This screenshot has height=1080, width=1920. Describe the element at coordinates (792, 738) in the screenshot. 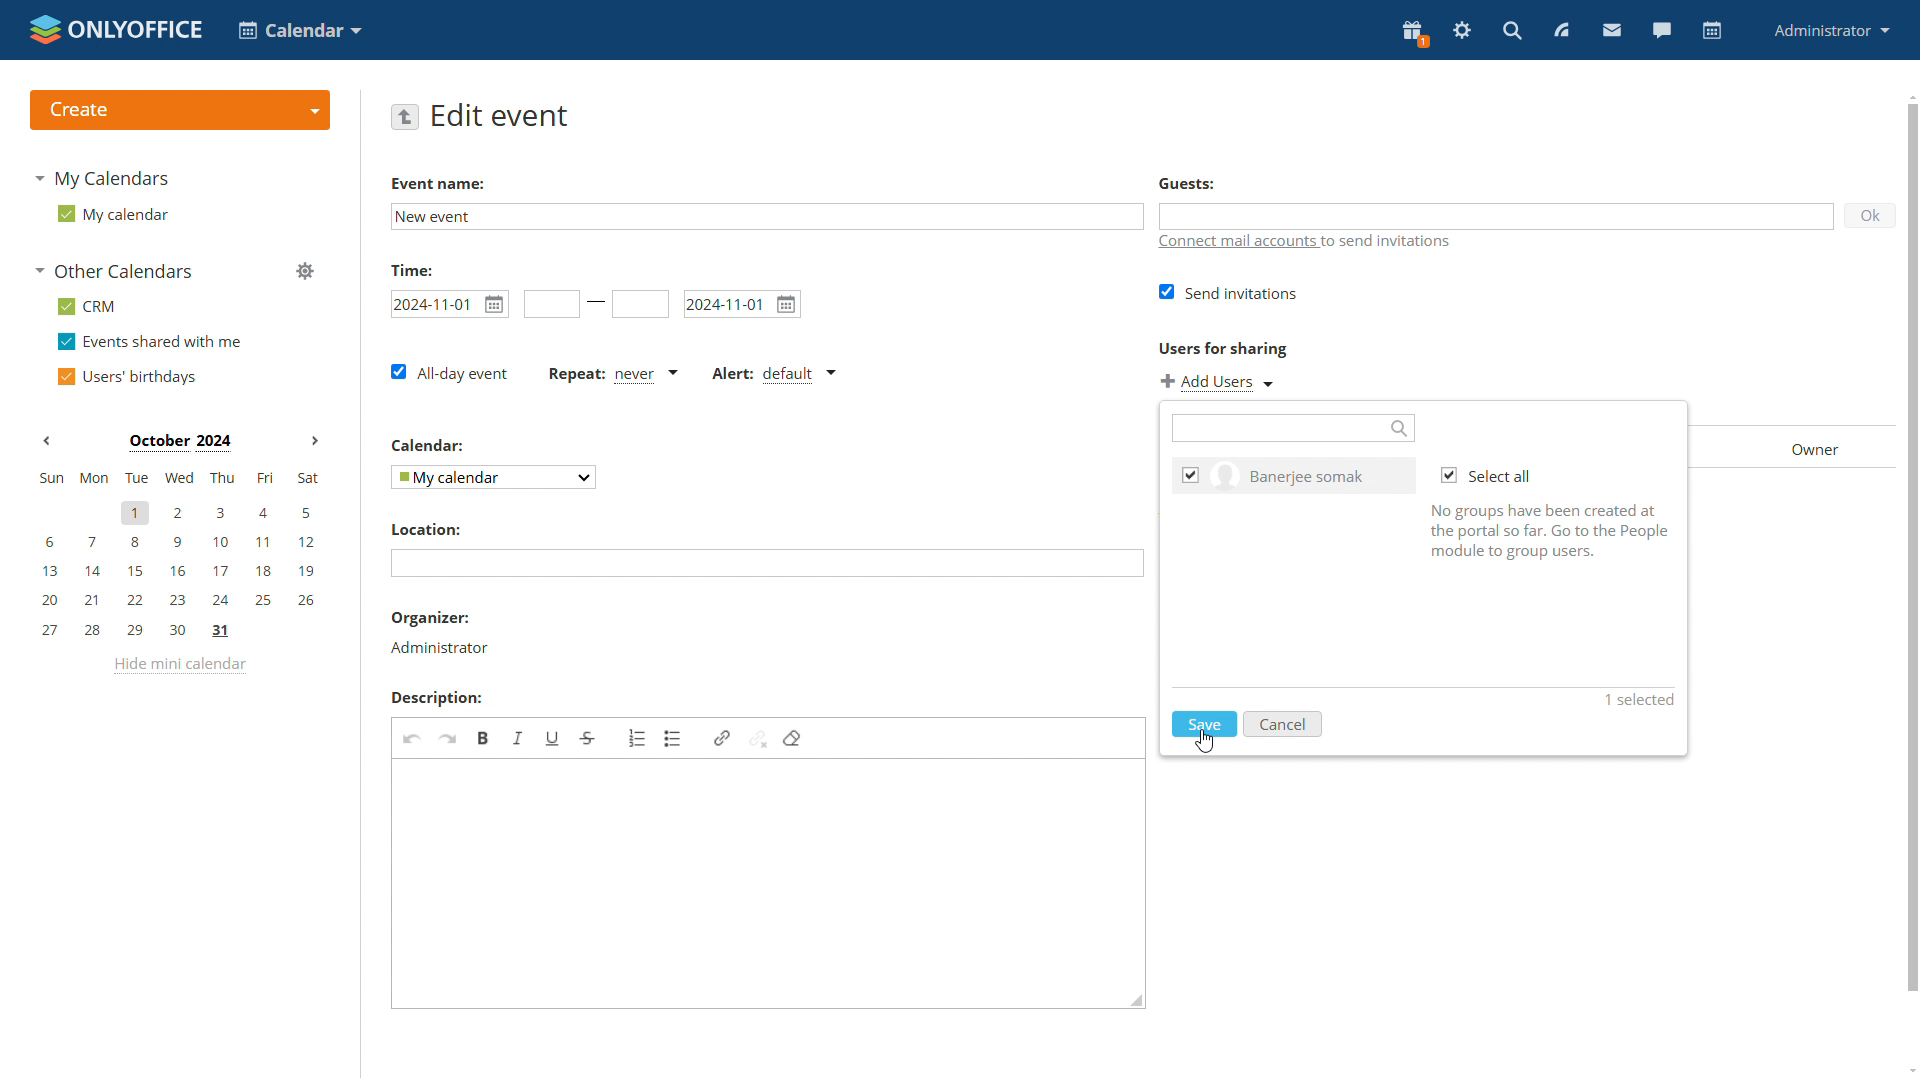

I see `delete format` at that location.